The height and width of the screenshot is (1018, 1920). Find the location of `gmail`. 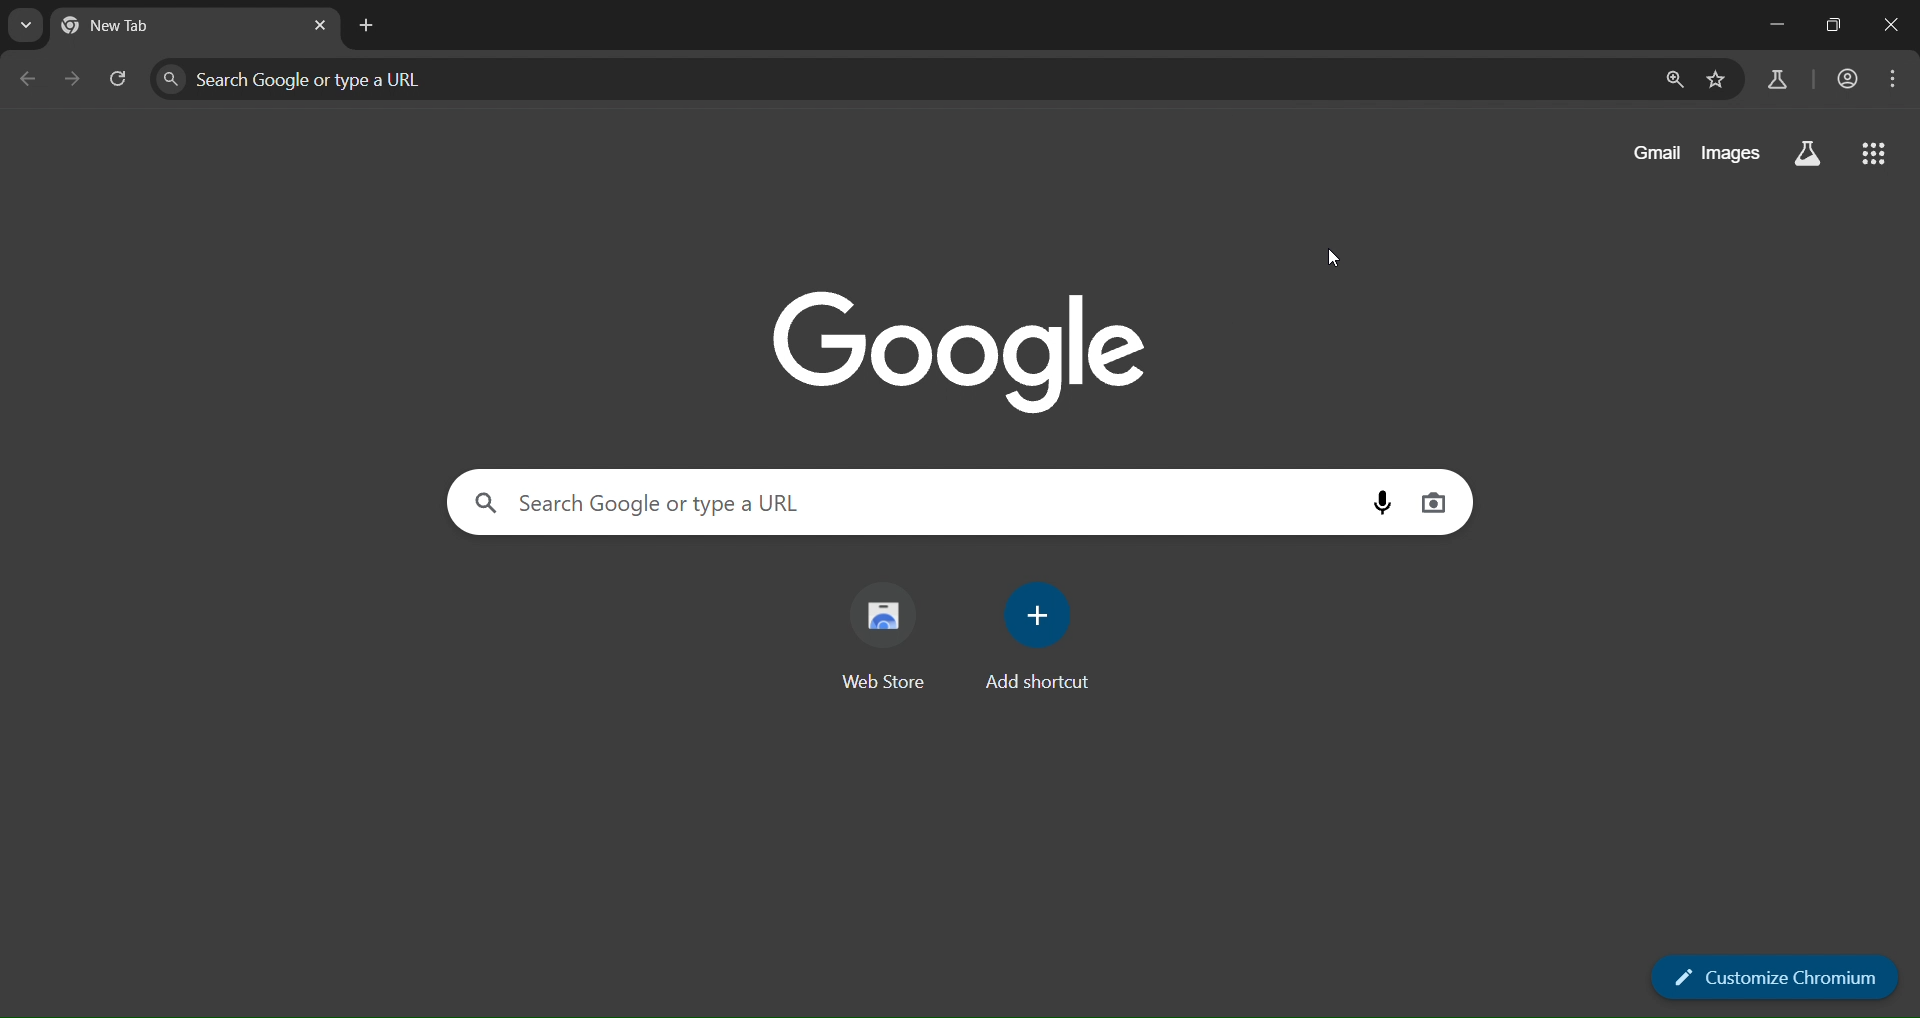

gmail is located at coordinates (1652, 155).